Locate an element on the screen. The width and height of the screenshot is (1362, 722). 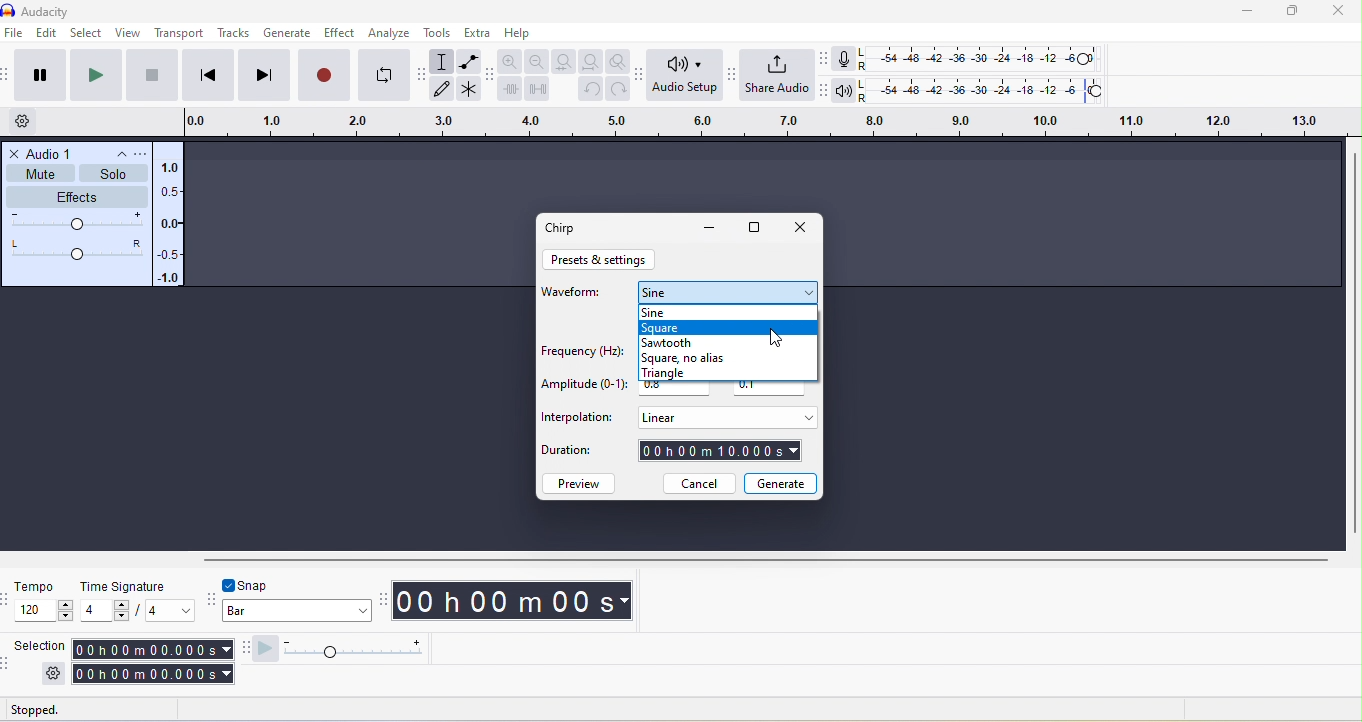
stop is located at coordinates (153, 76).